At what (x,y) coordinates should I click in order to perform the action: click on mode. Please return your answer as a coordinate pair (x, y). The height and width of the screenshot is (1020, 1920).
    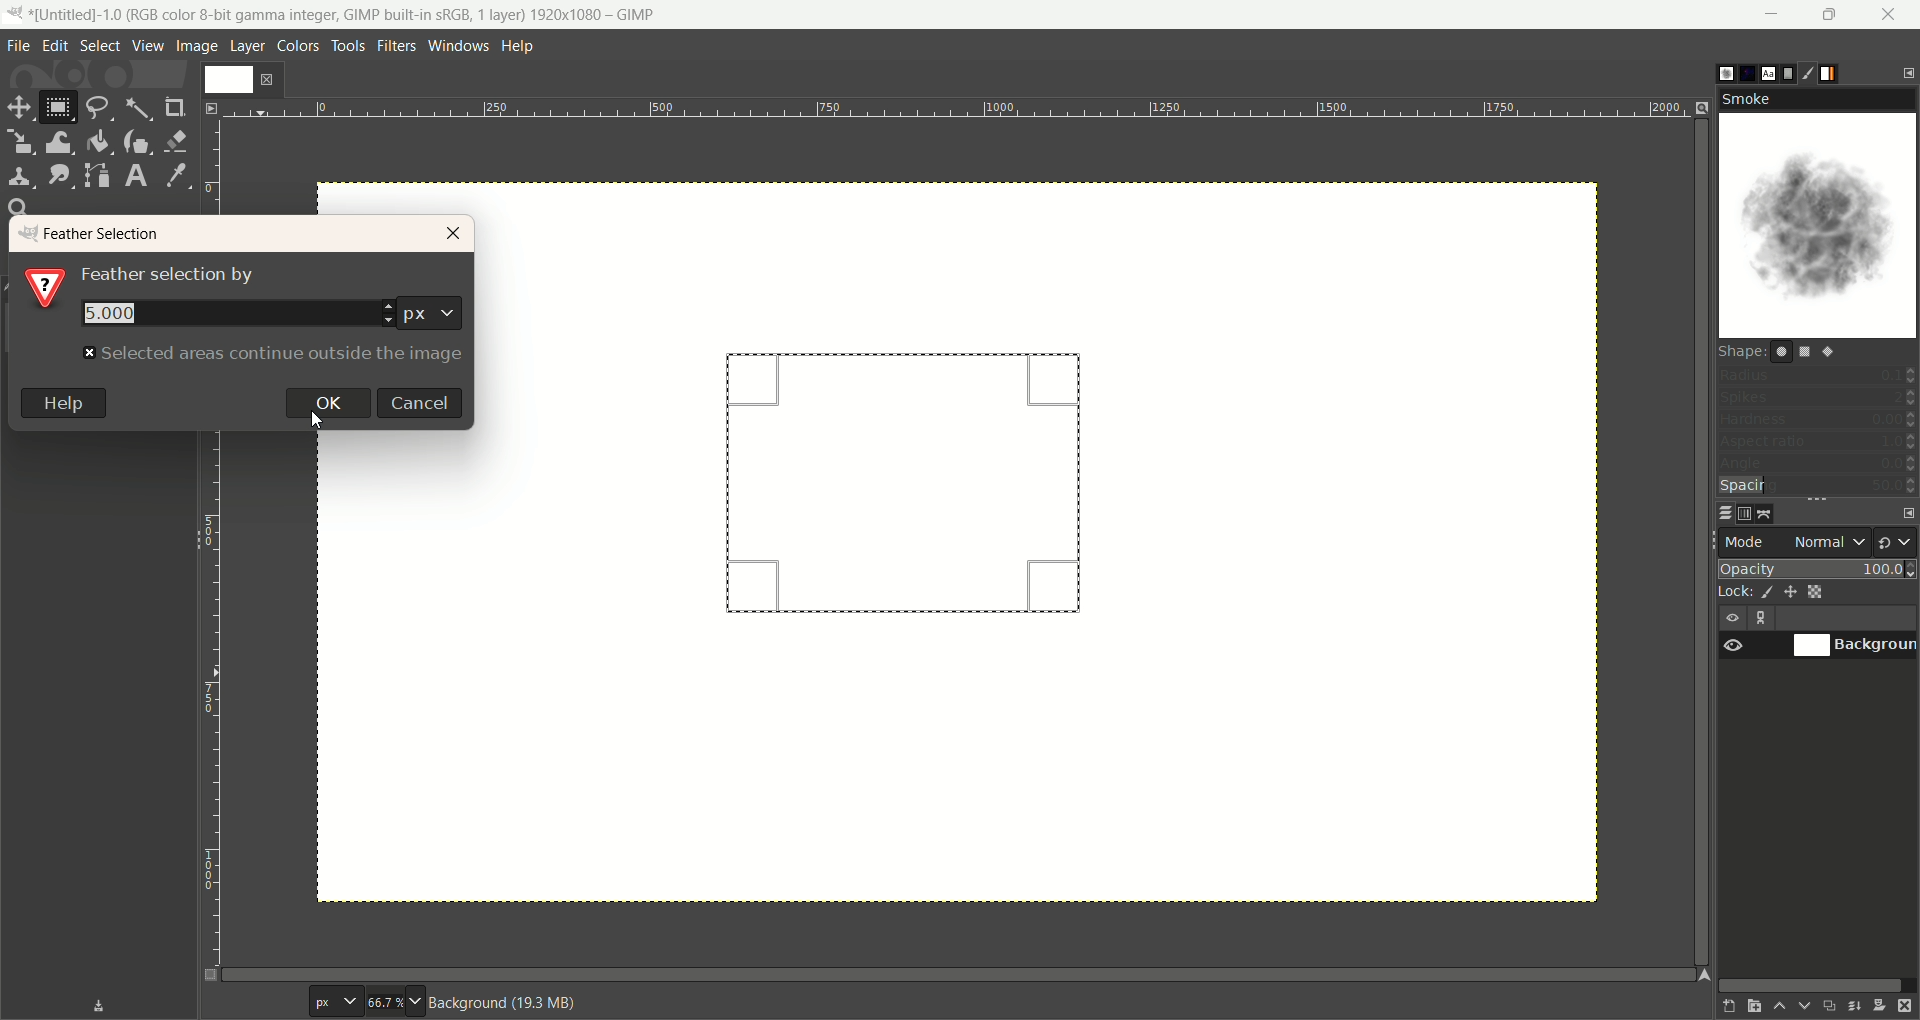
    Looking at the image, I should click on (1743, 541).